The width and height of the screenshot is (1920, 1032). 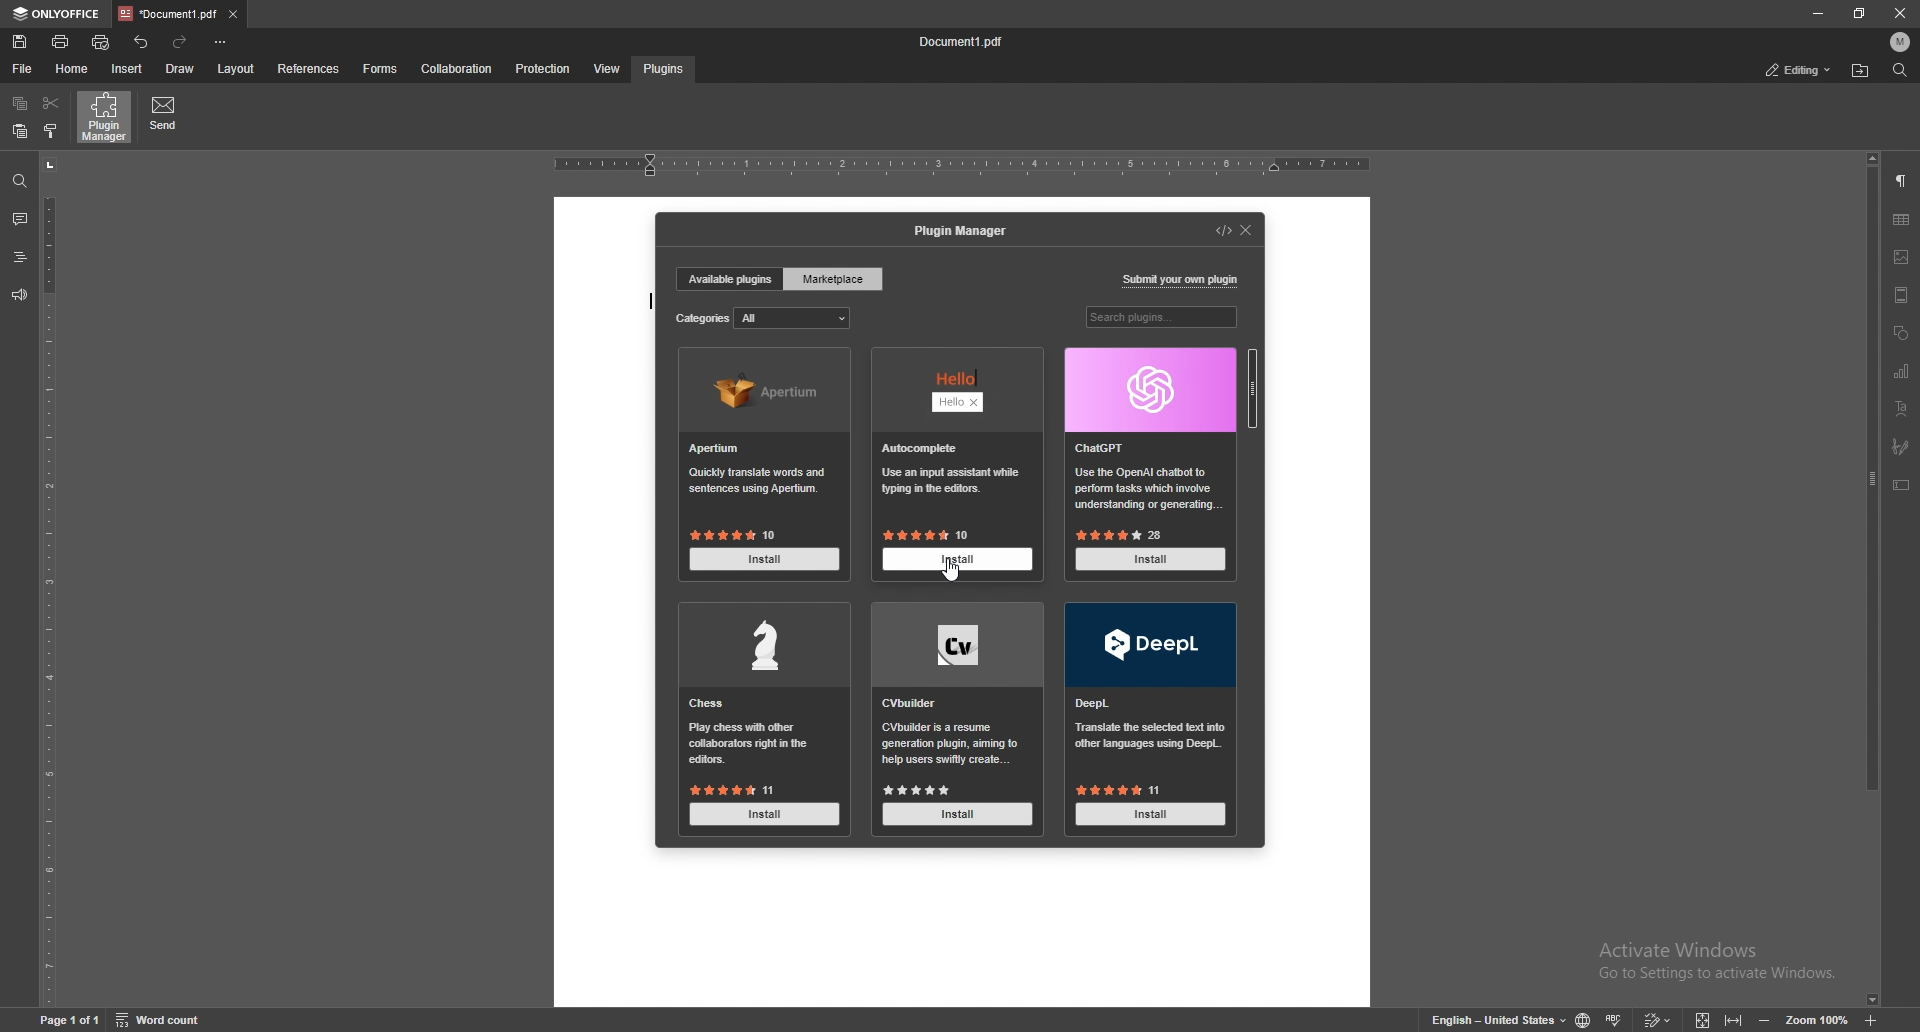 I want to click on hello, so click(x=961, y=444).